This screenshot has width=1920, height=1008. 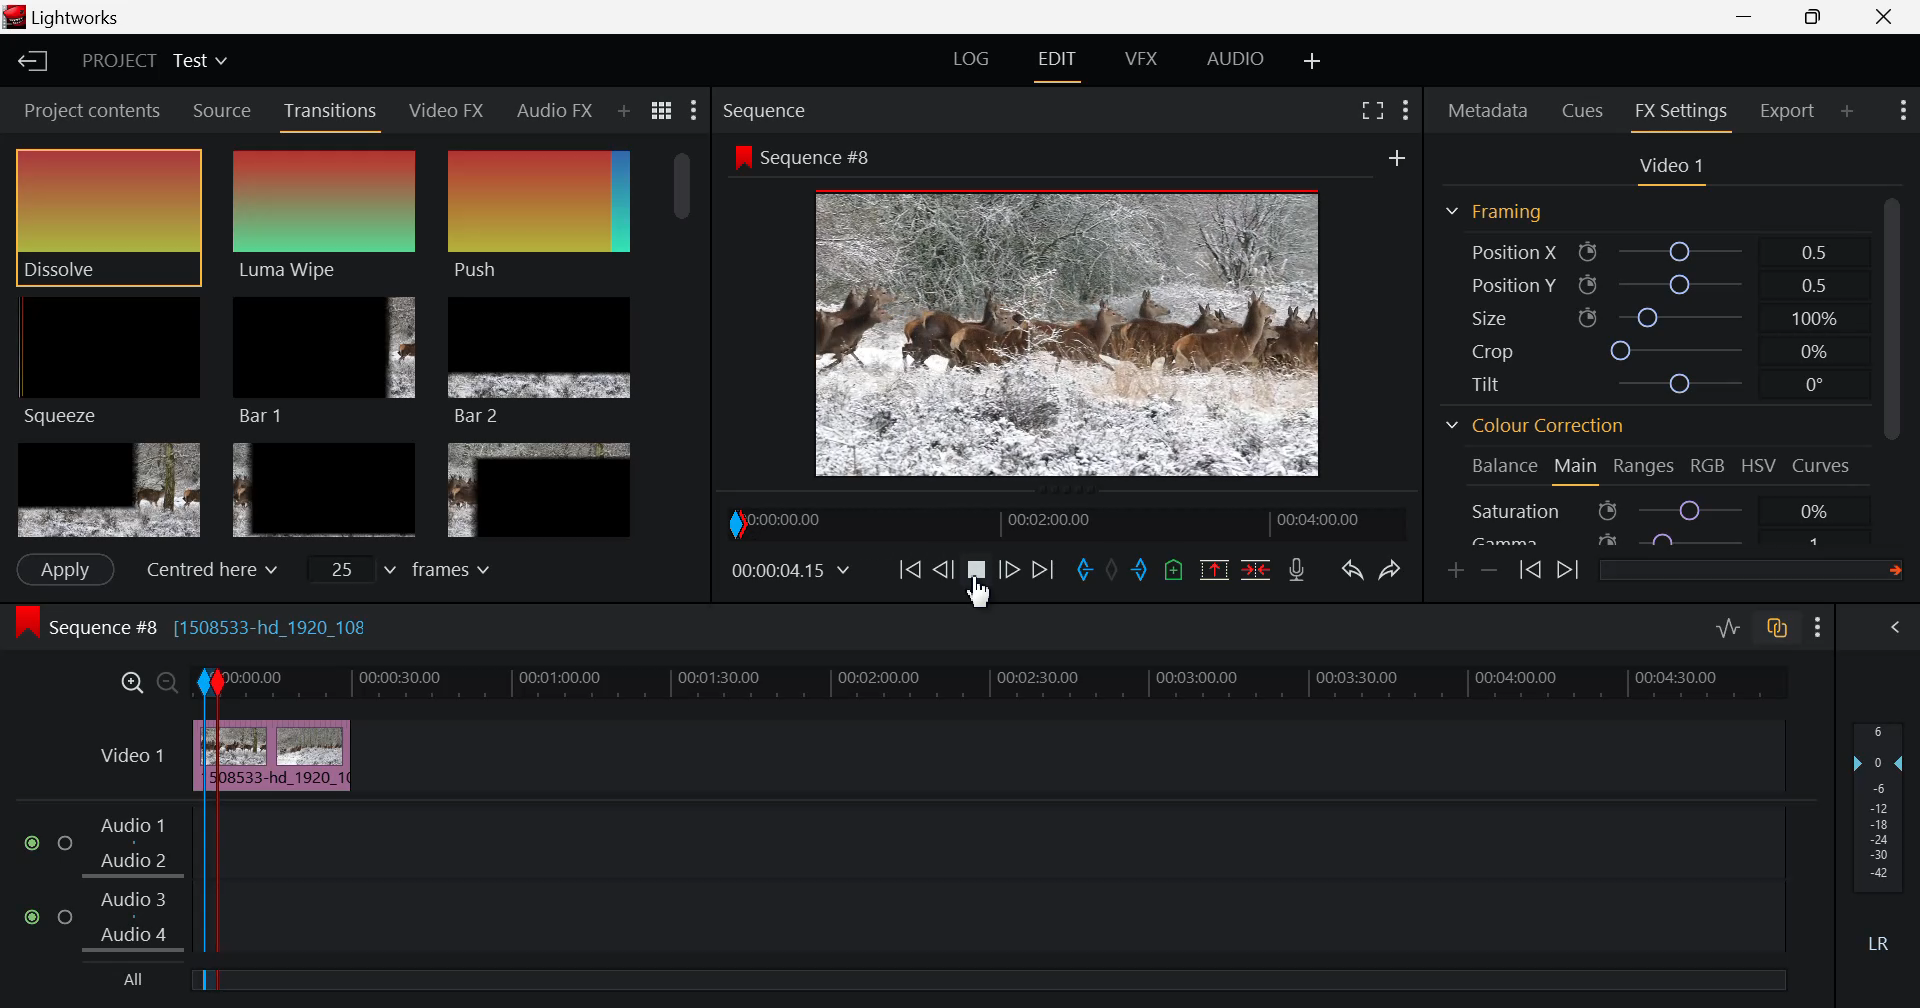 What do you see at coordinates (803, 158) in the screenshot?
I see `Sequence #8` at bounding box center [803, 158].